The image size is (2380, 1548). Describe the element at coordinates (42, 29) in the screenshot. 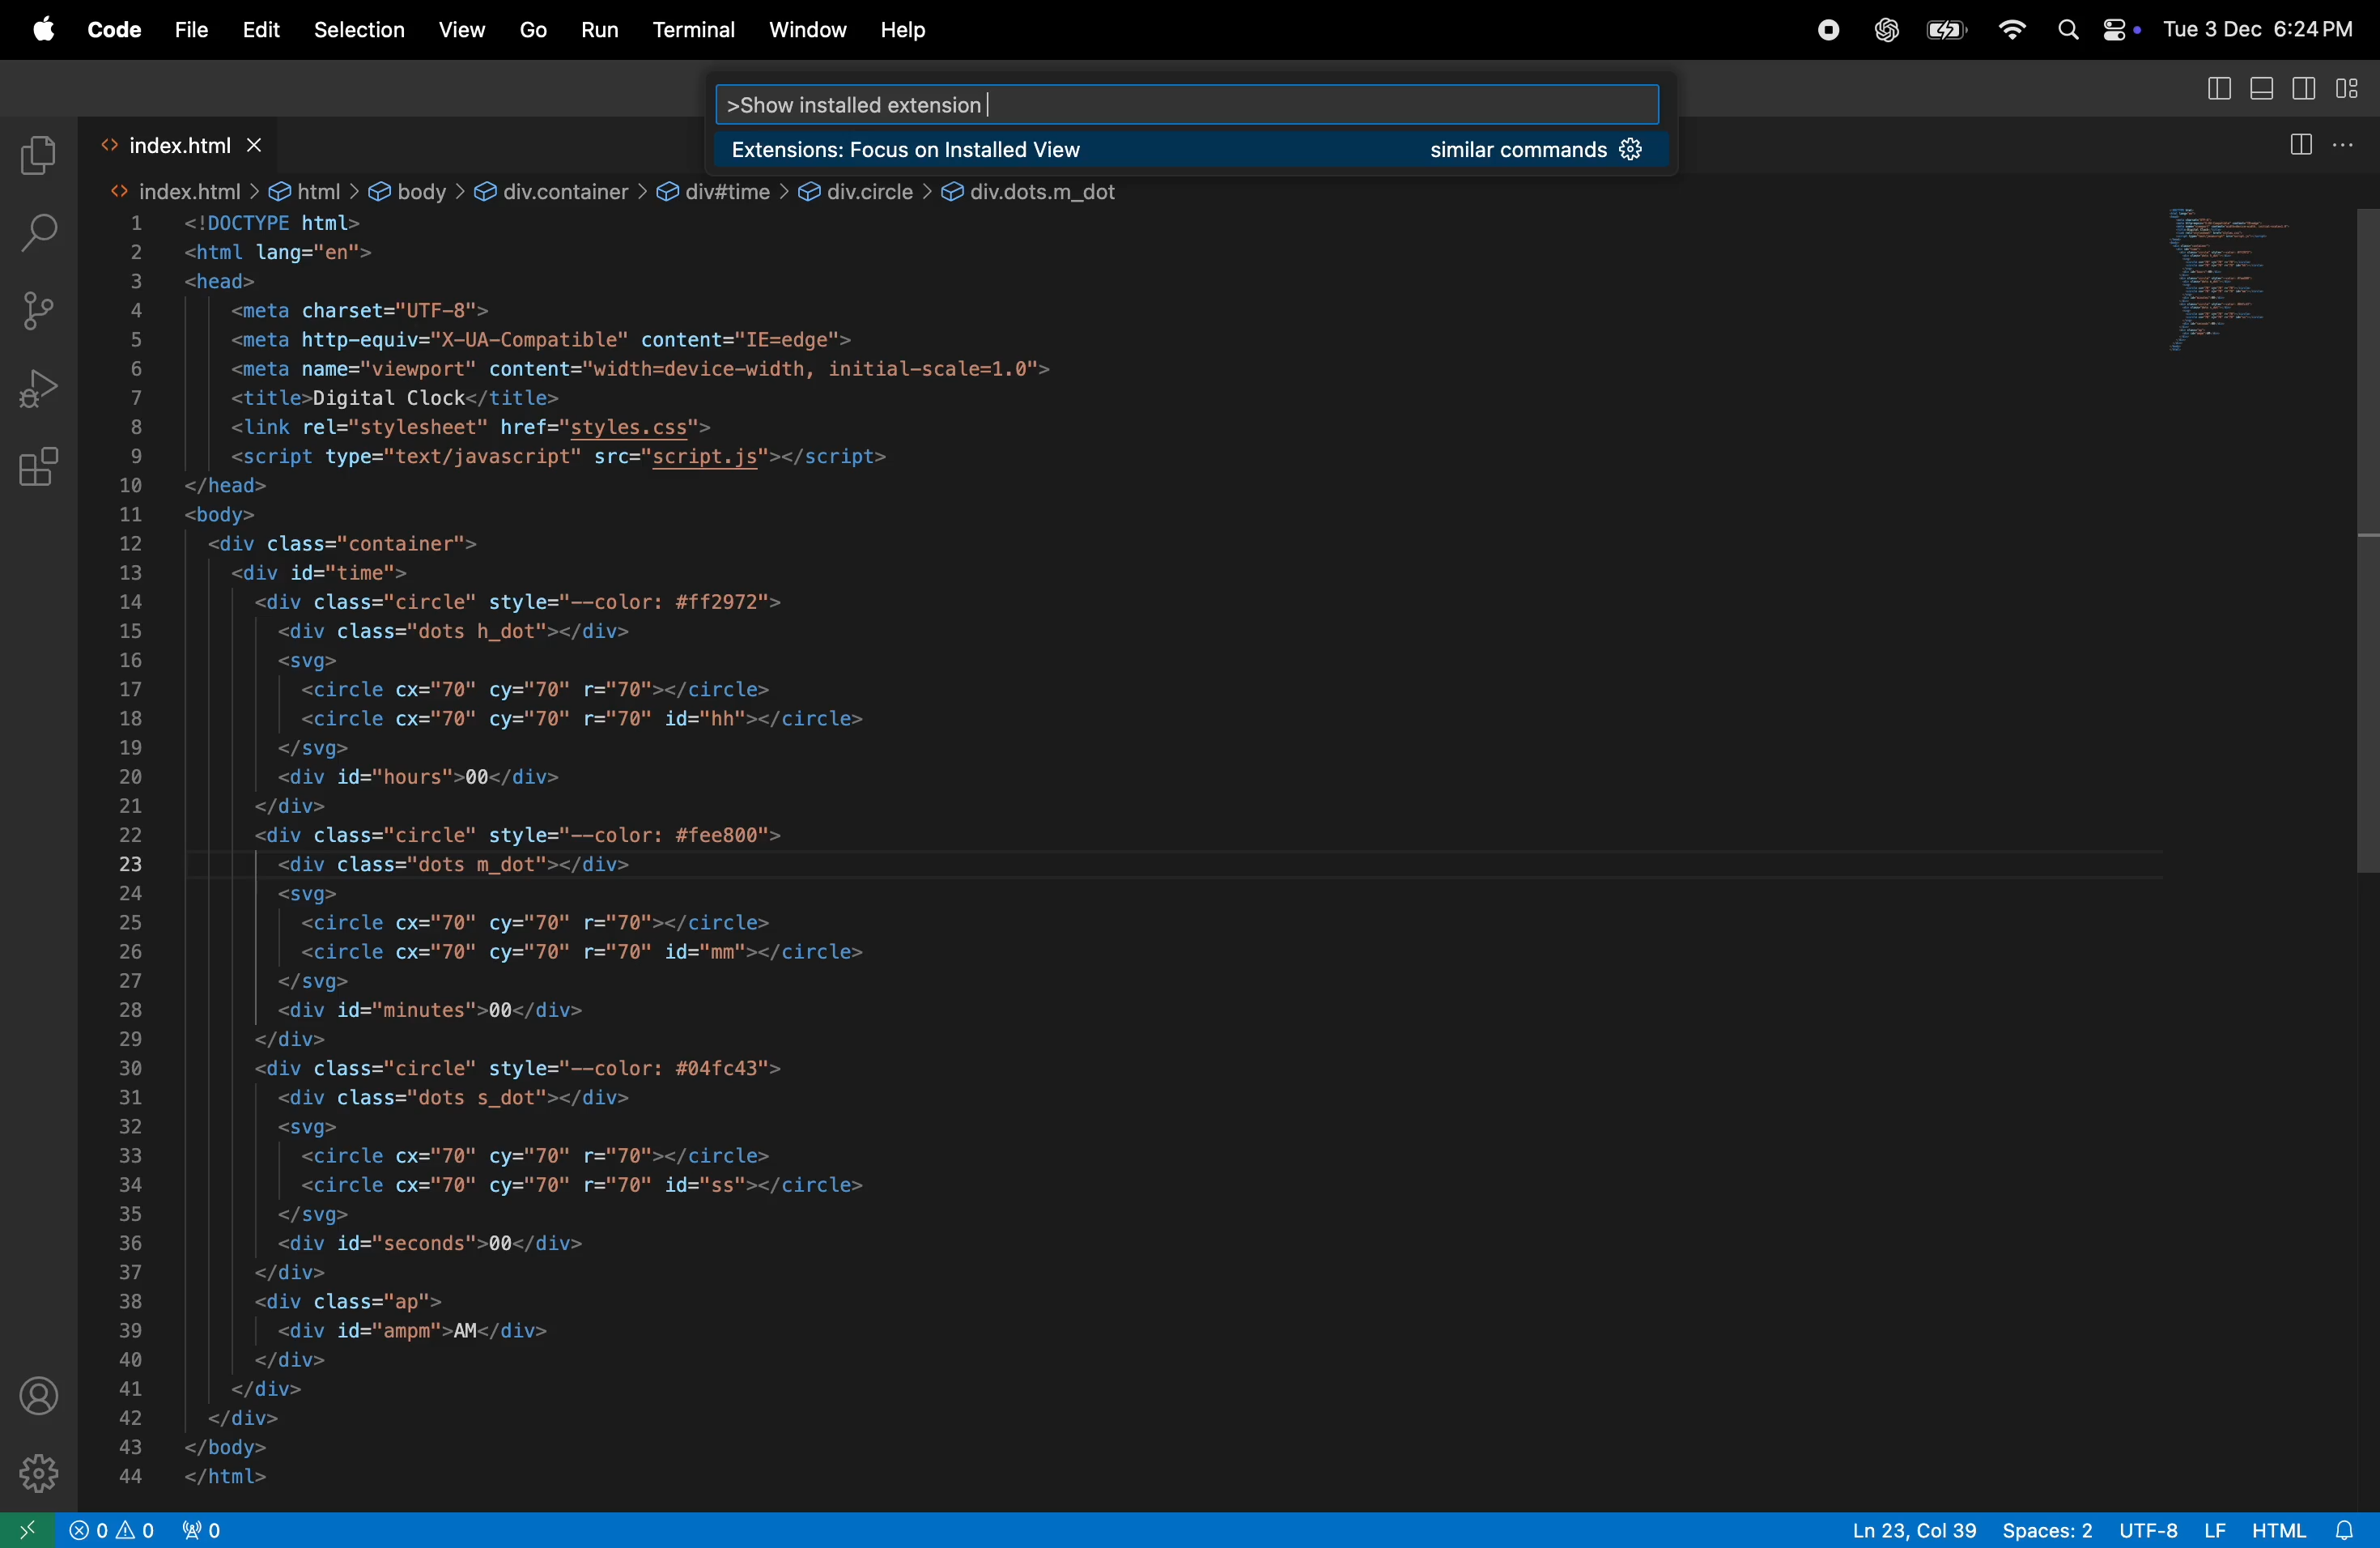

I see `apple menu` at that location.